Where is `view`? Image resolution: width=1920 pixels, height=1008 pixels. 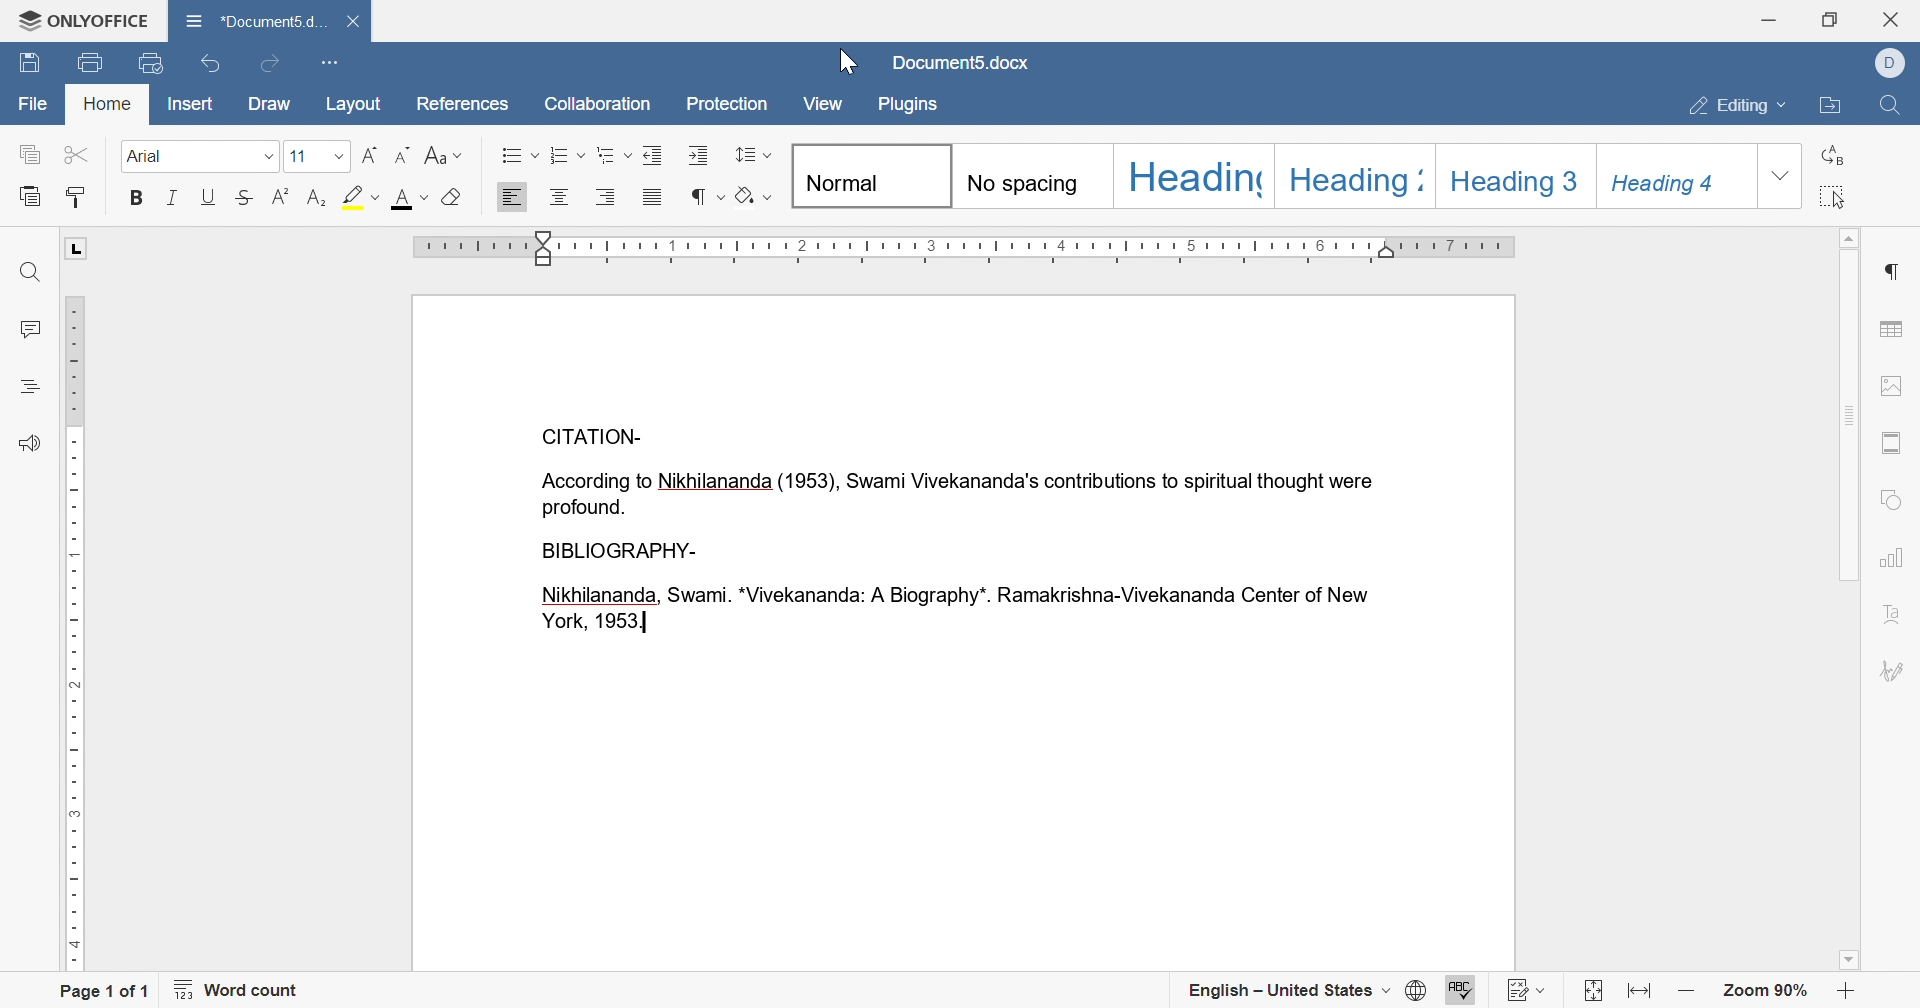 view is located at coordinates (820, 102).